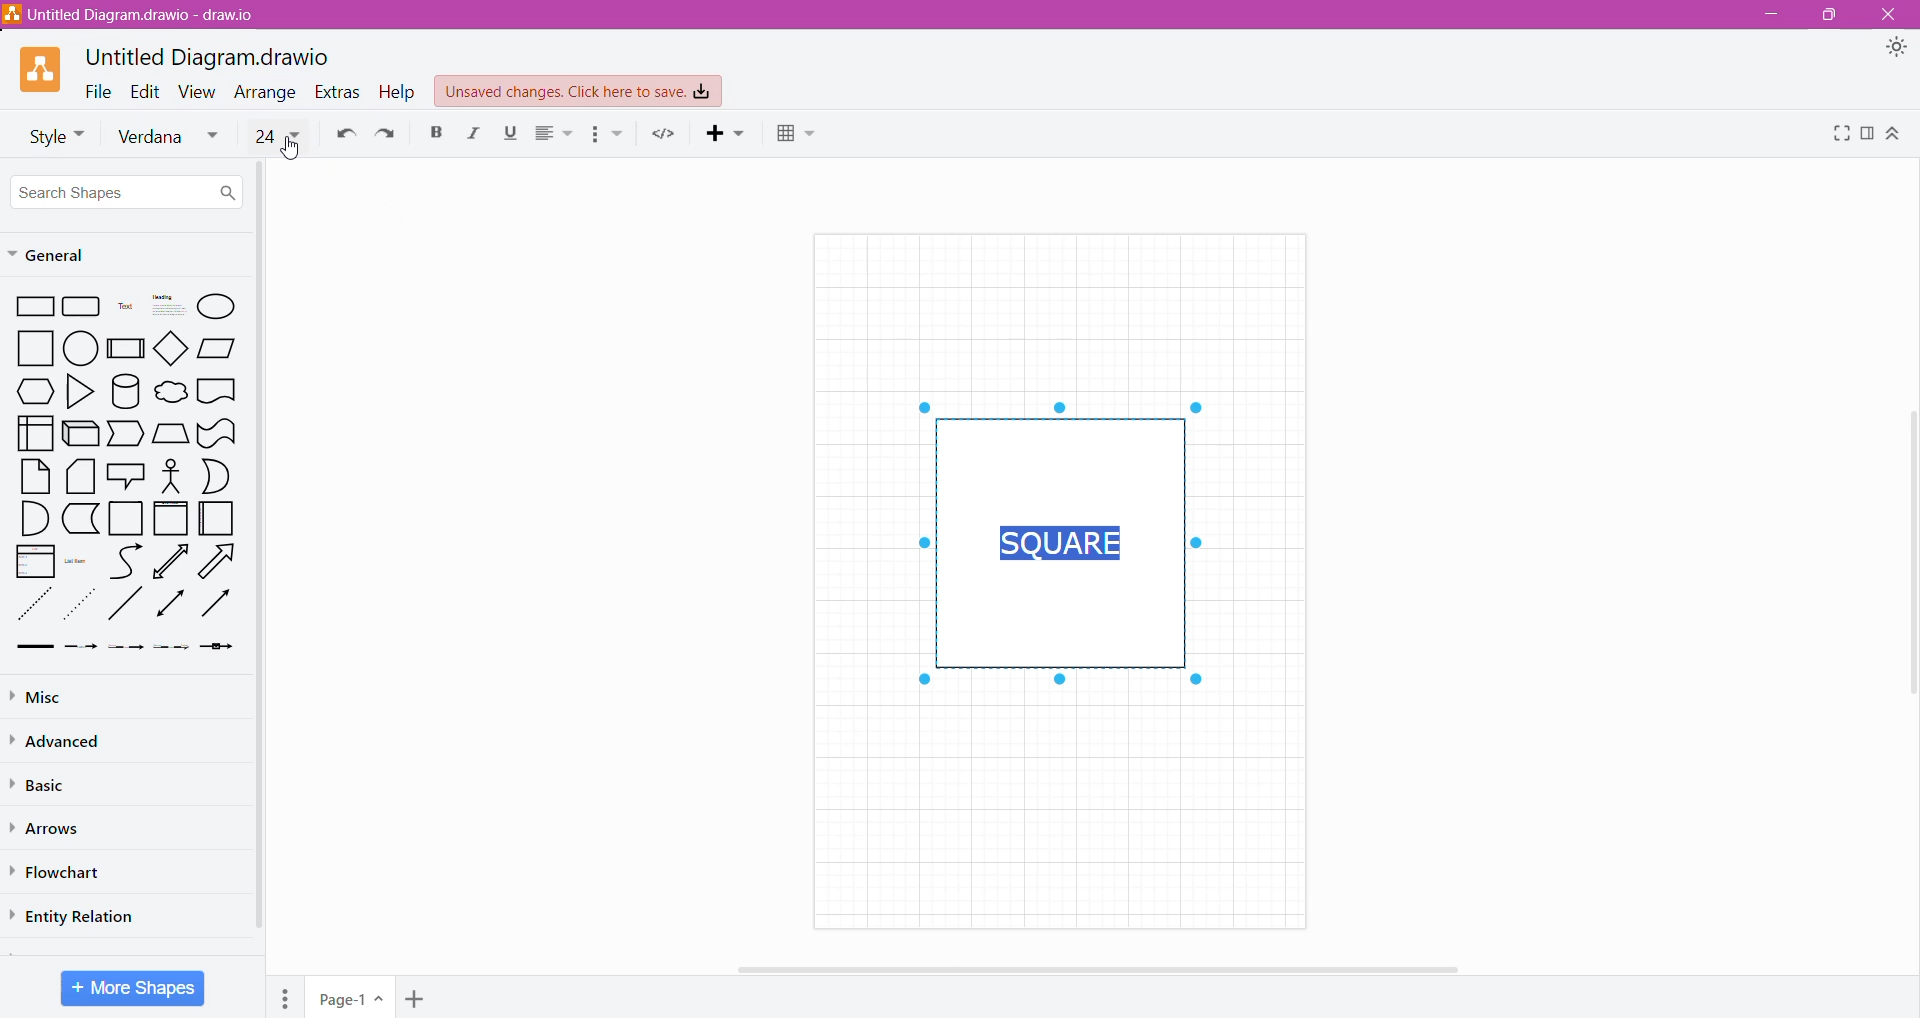 The image size is (1920, 1018). Describe the element at coordinates (1899, 137) in the screenshot. I see `Expand/Collapse` at that location.